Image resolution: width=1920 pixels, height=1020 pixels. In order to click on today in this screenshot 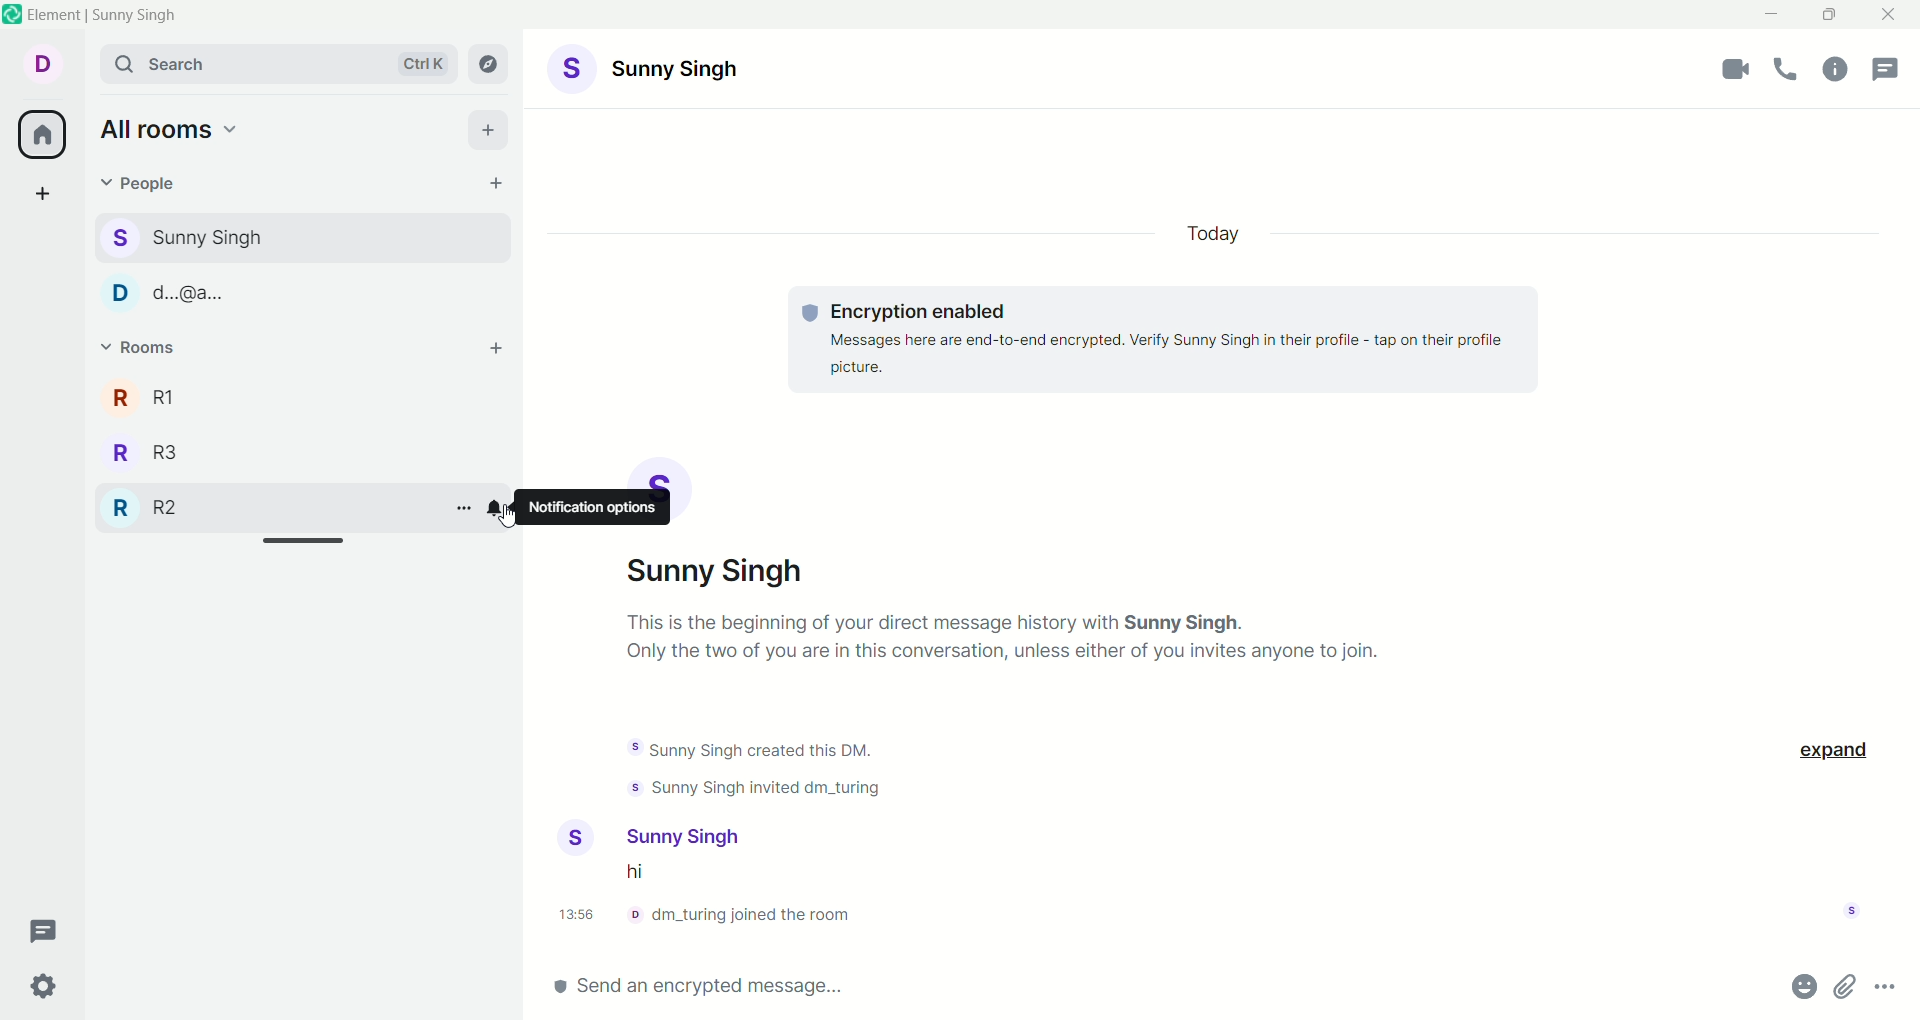, I will do `click(1222, 236)`.